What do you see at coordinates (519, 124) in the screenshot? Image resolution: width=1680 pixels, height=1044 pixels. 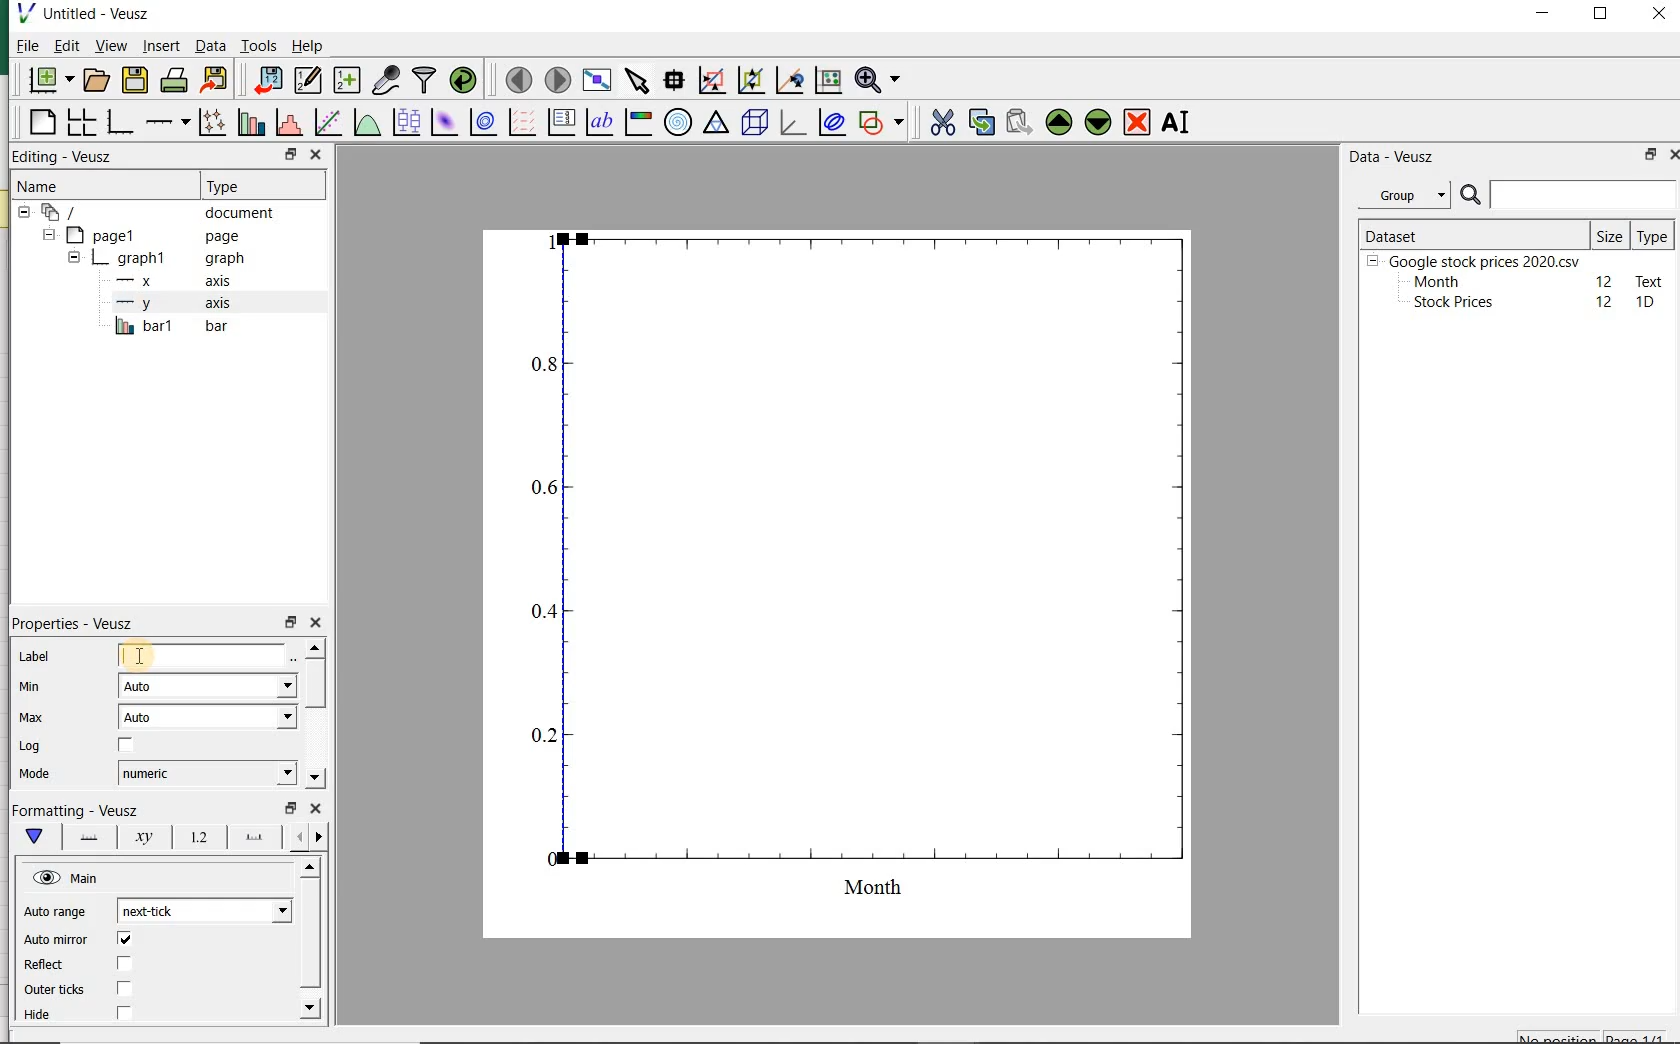 I see `plot a vector field` at bounding box center [519, 124].